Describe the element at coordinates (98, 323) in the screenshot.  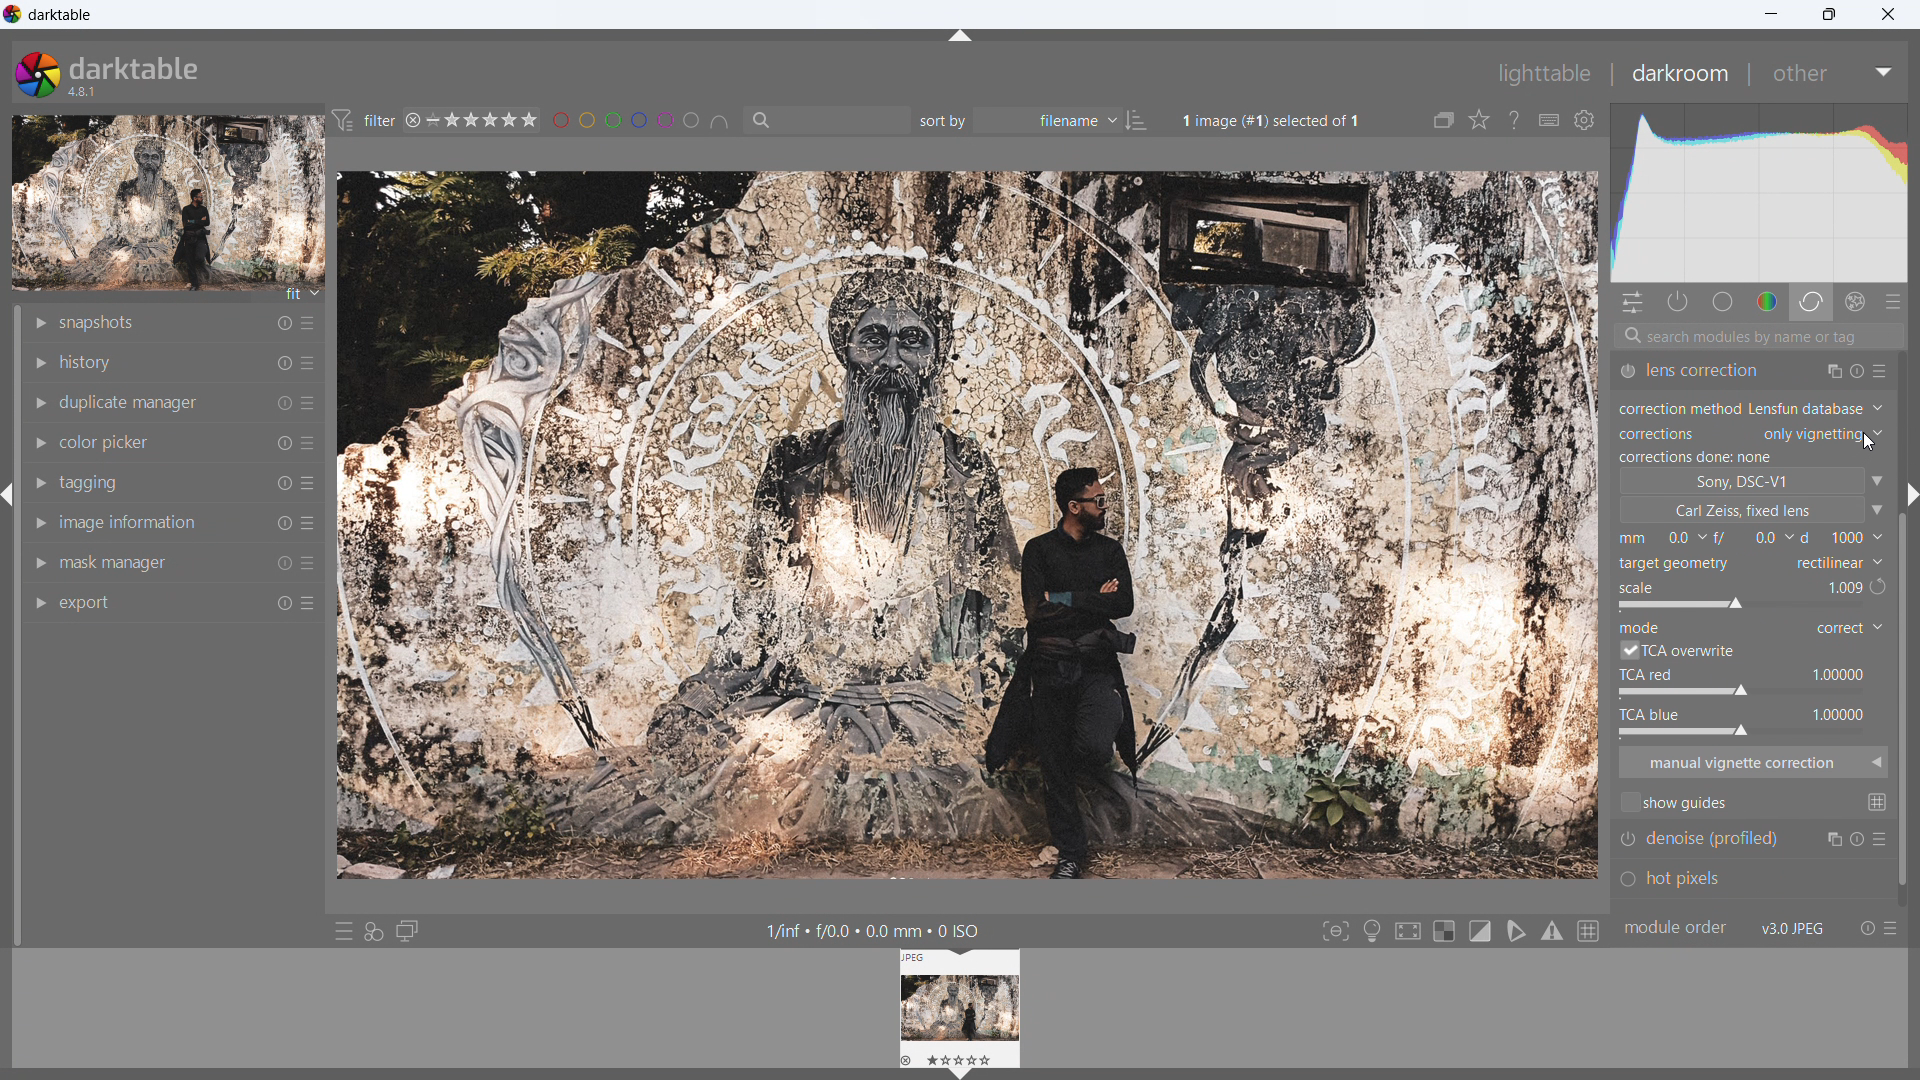
I see `snapshots` at that location.